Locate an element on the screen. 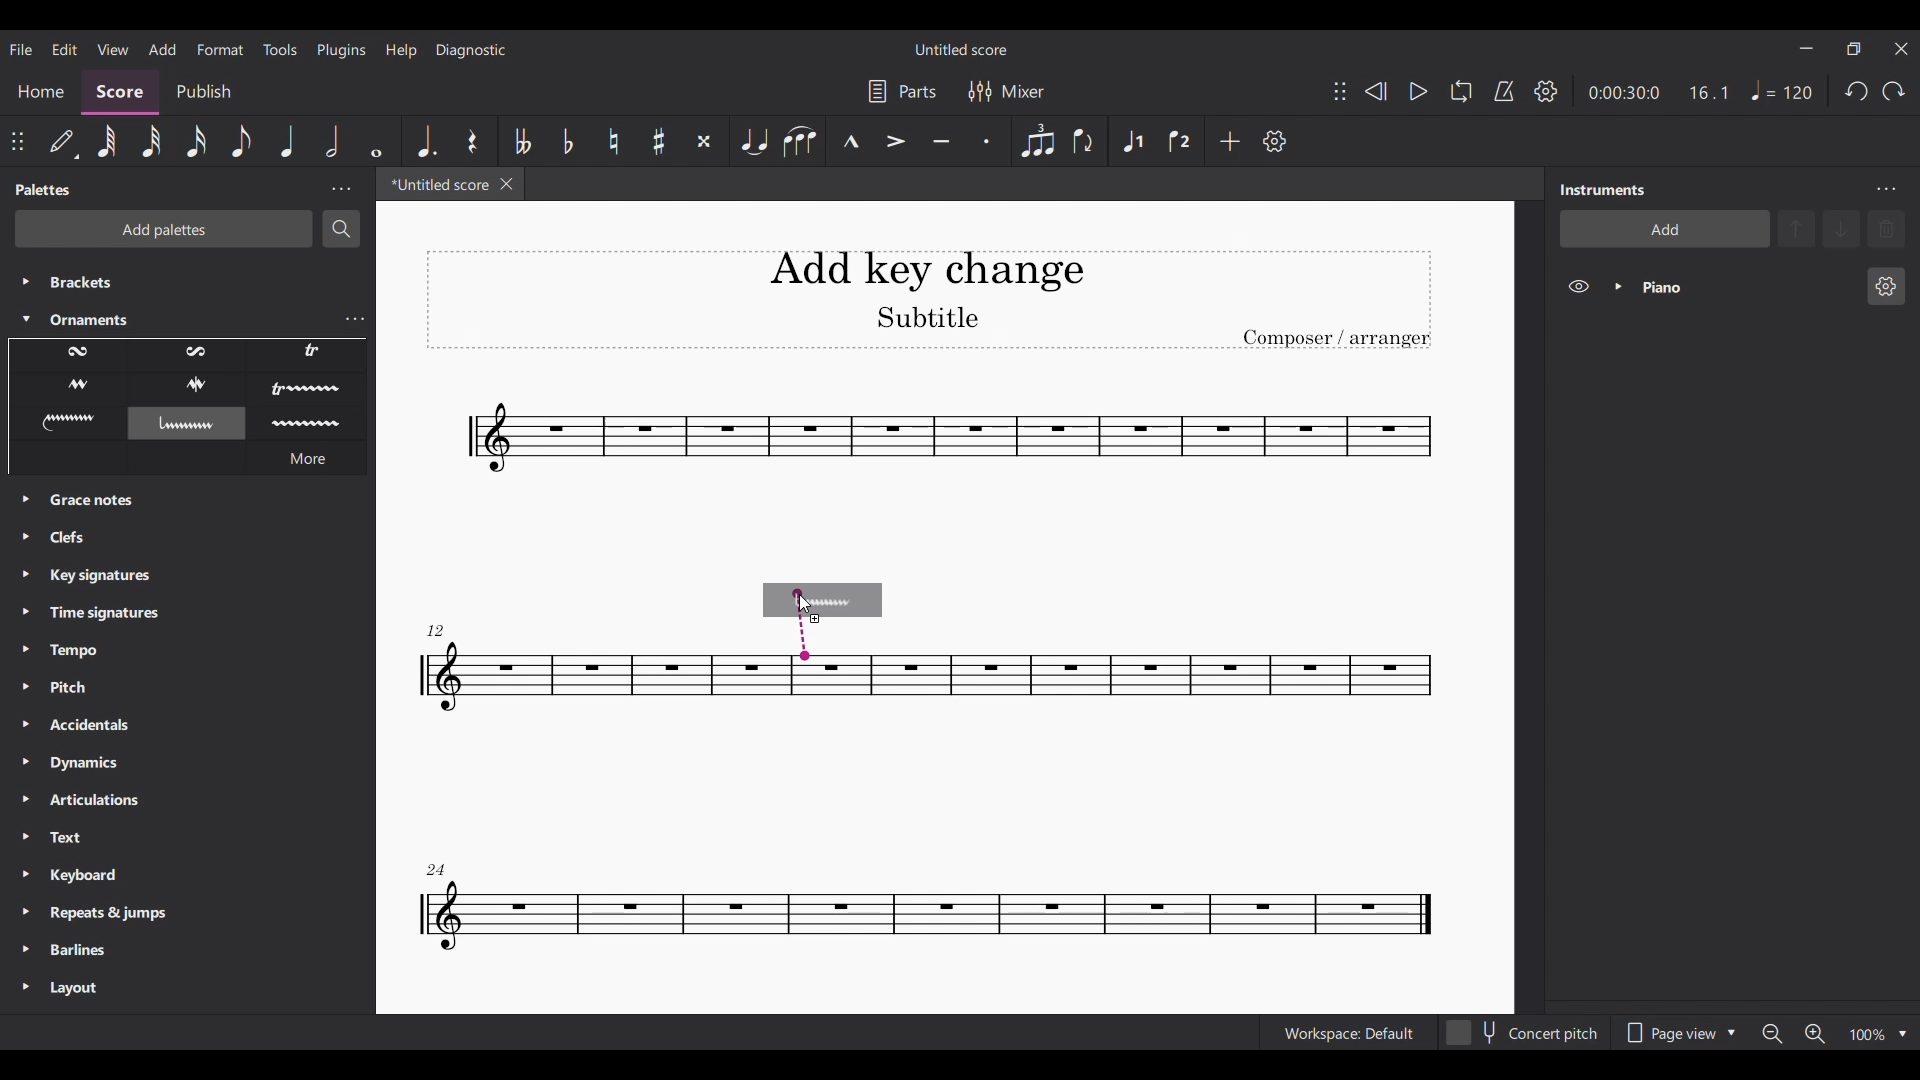 The width and height of the screenshot is (1920, 1080). default is located at coordinates (62, 141).